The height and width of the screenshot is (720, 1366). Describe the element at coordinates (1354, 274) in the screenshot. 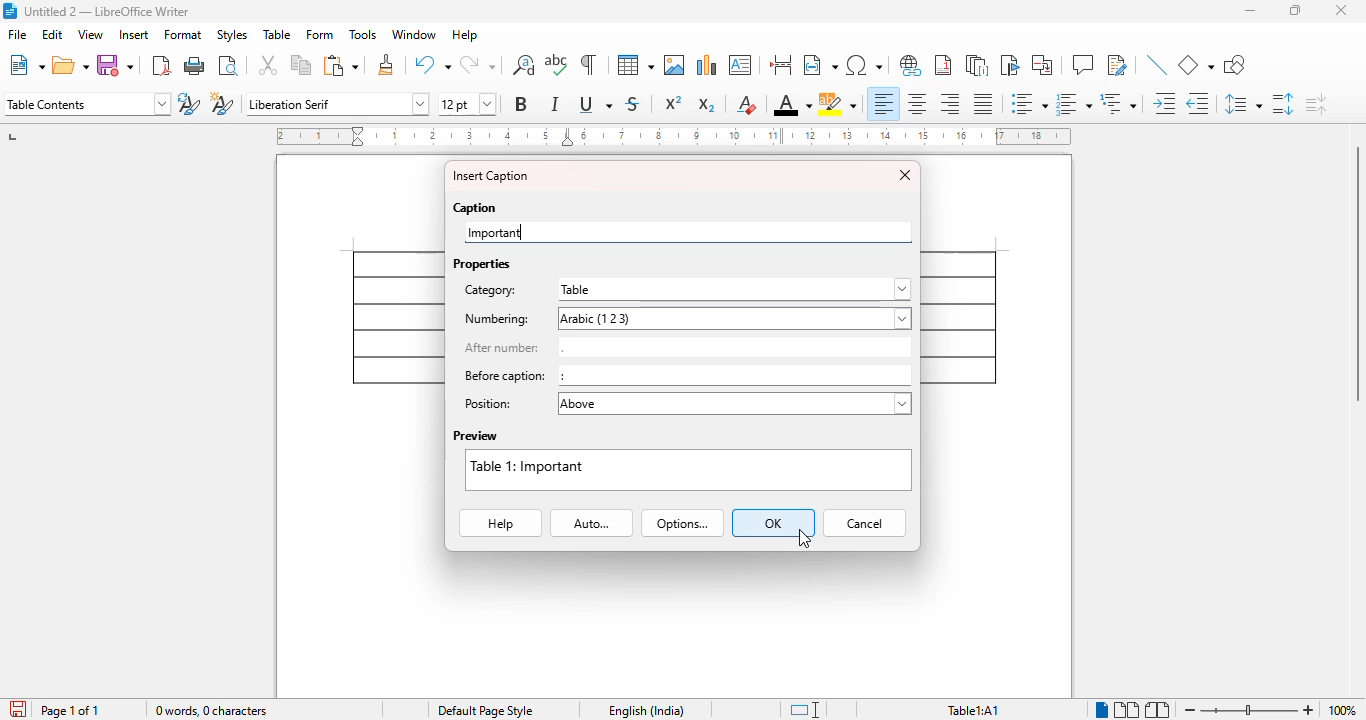

I see `vertical scroll bar` at that location.